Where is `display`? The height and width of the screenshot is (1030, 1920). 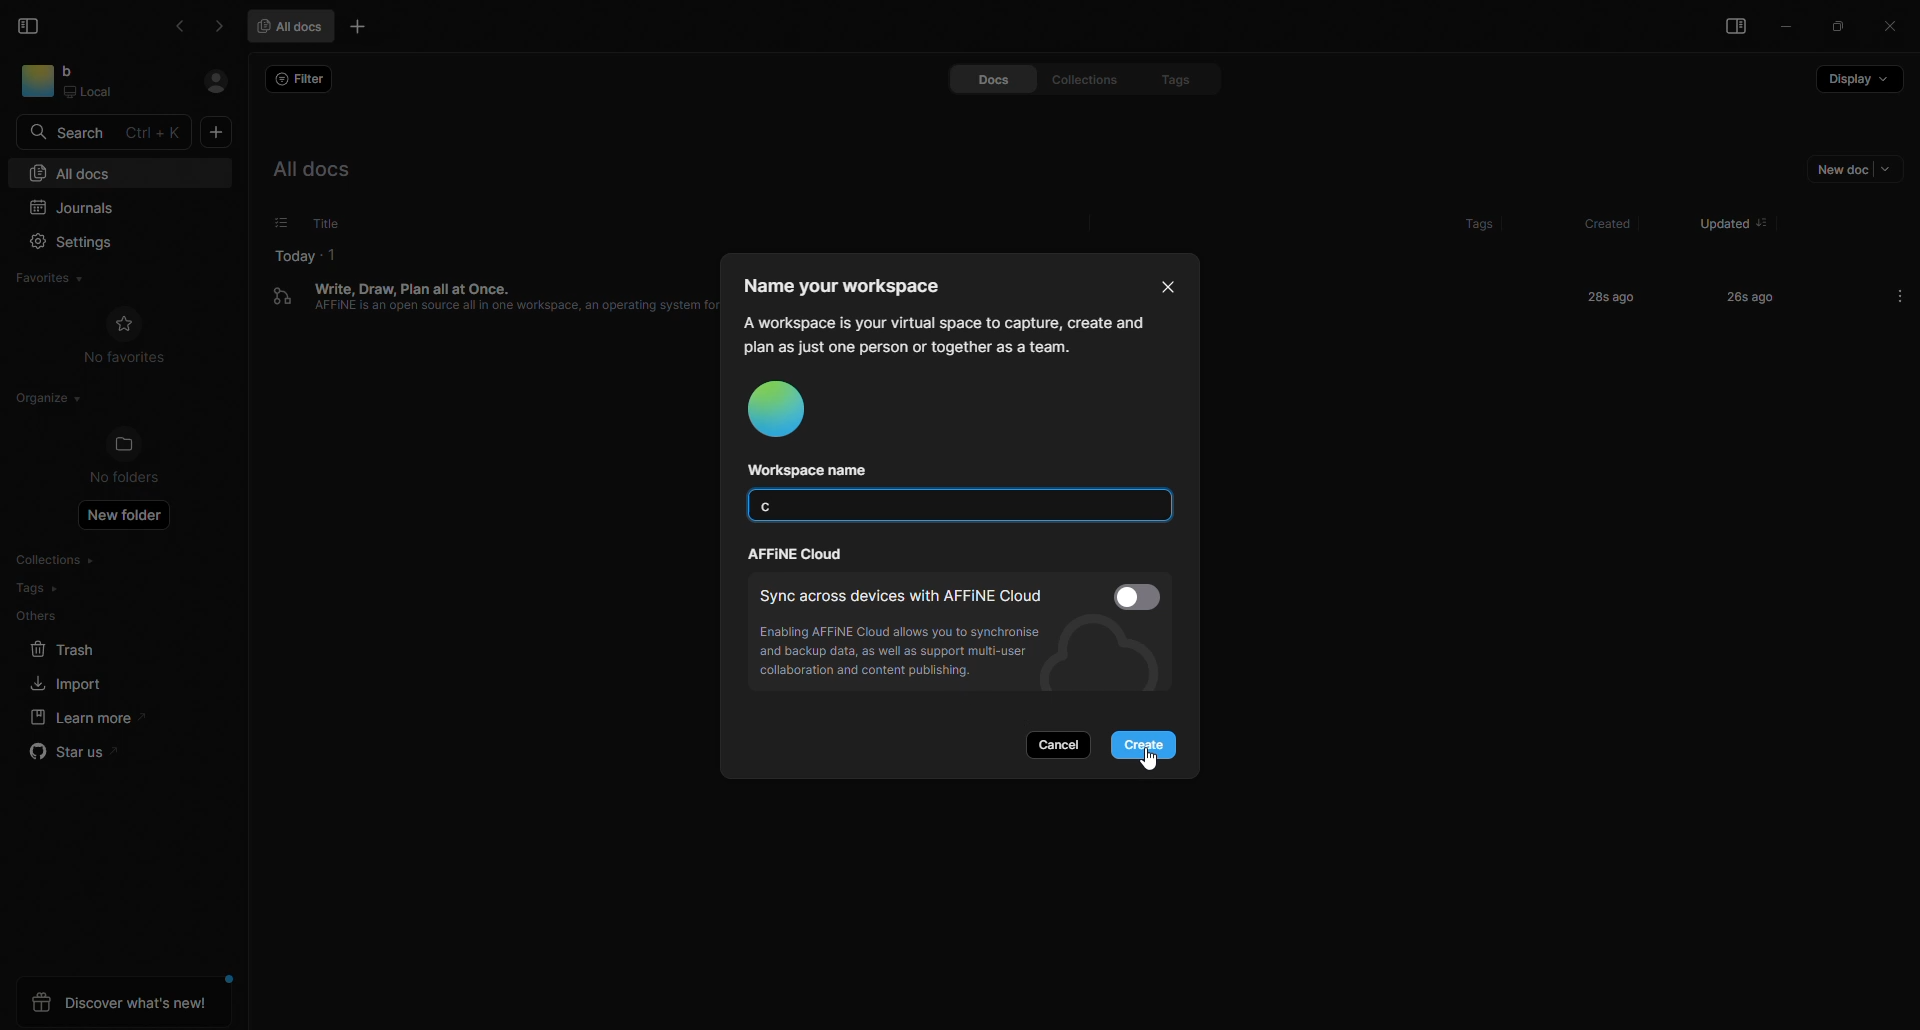 display is located at coordinates (1857, 85).